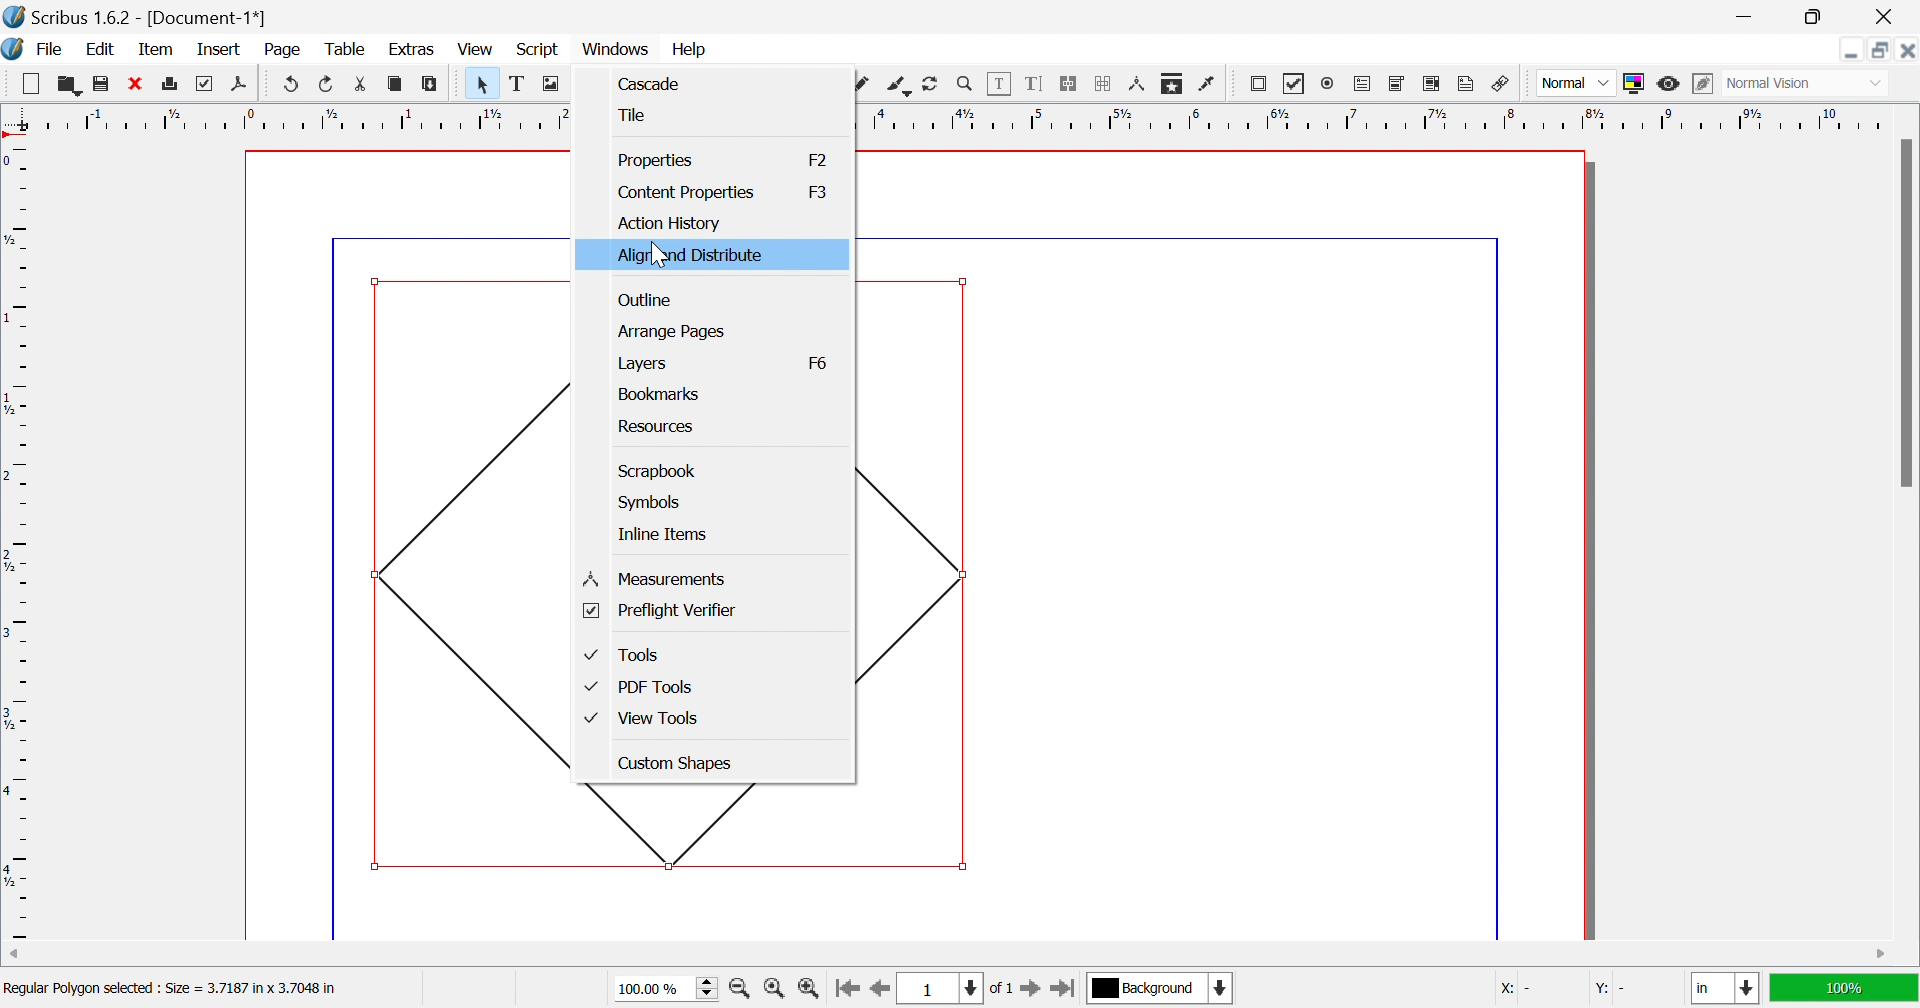 The width and height of the screenshot is (1920, 1008). Describe the element at coordinates (1615, 989) in the screenshot. I see `y: -` at that location.